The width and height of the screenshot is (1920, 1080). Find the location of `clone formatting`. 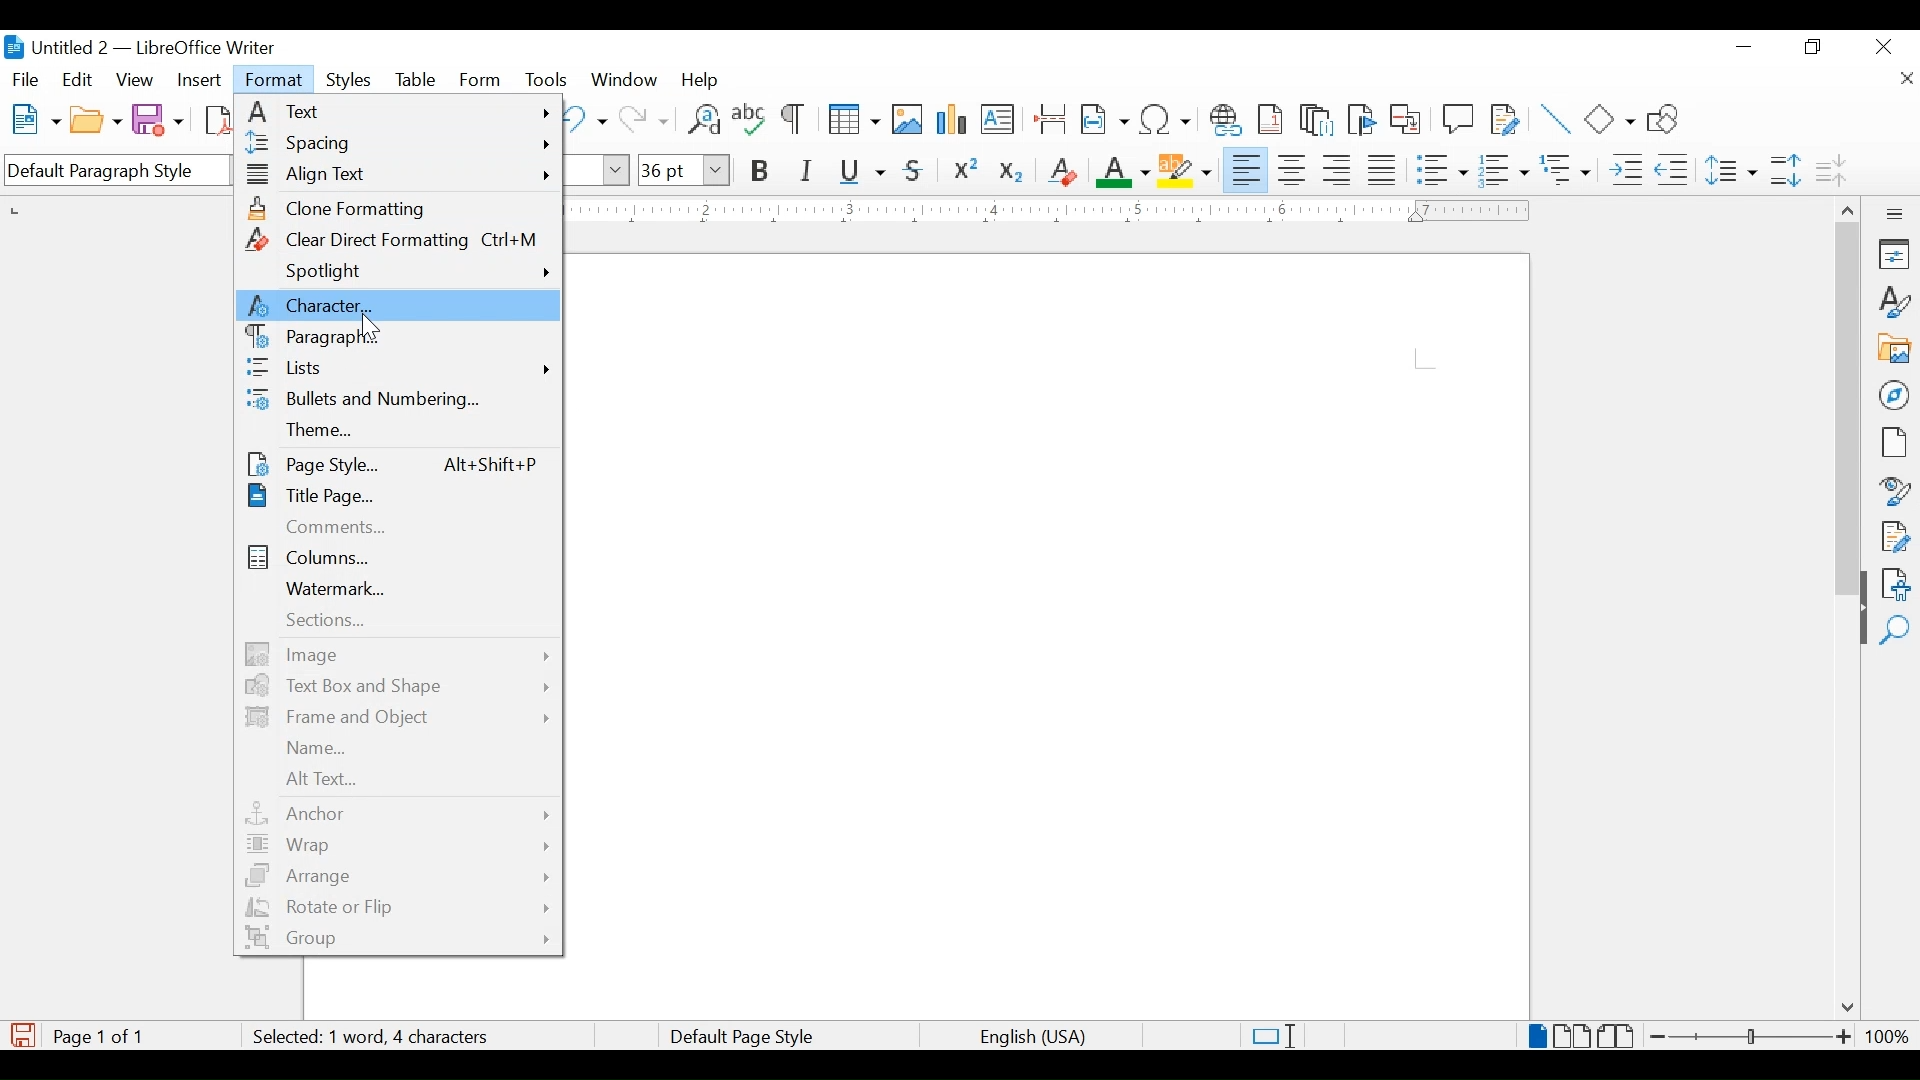

clone formatting is located at coordinates (341, 209).